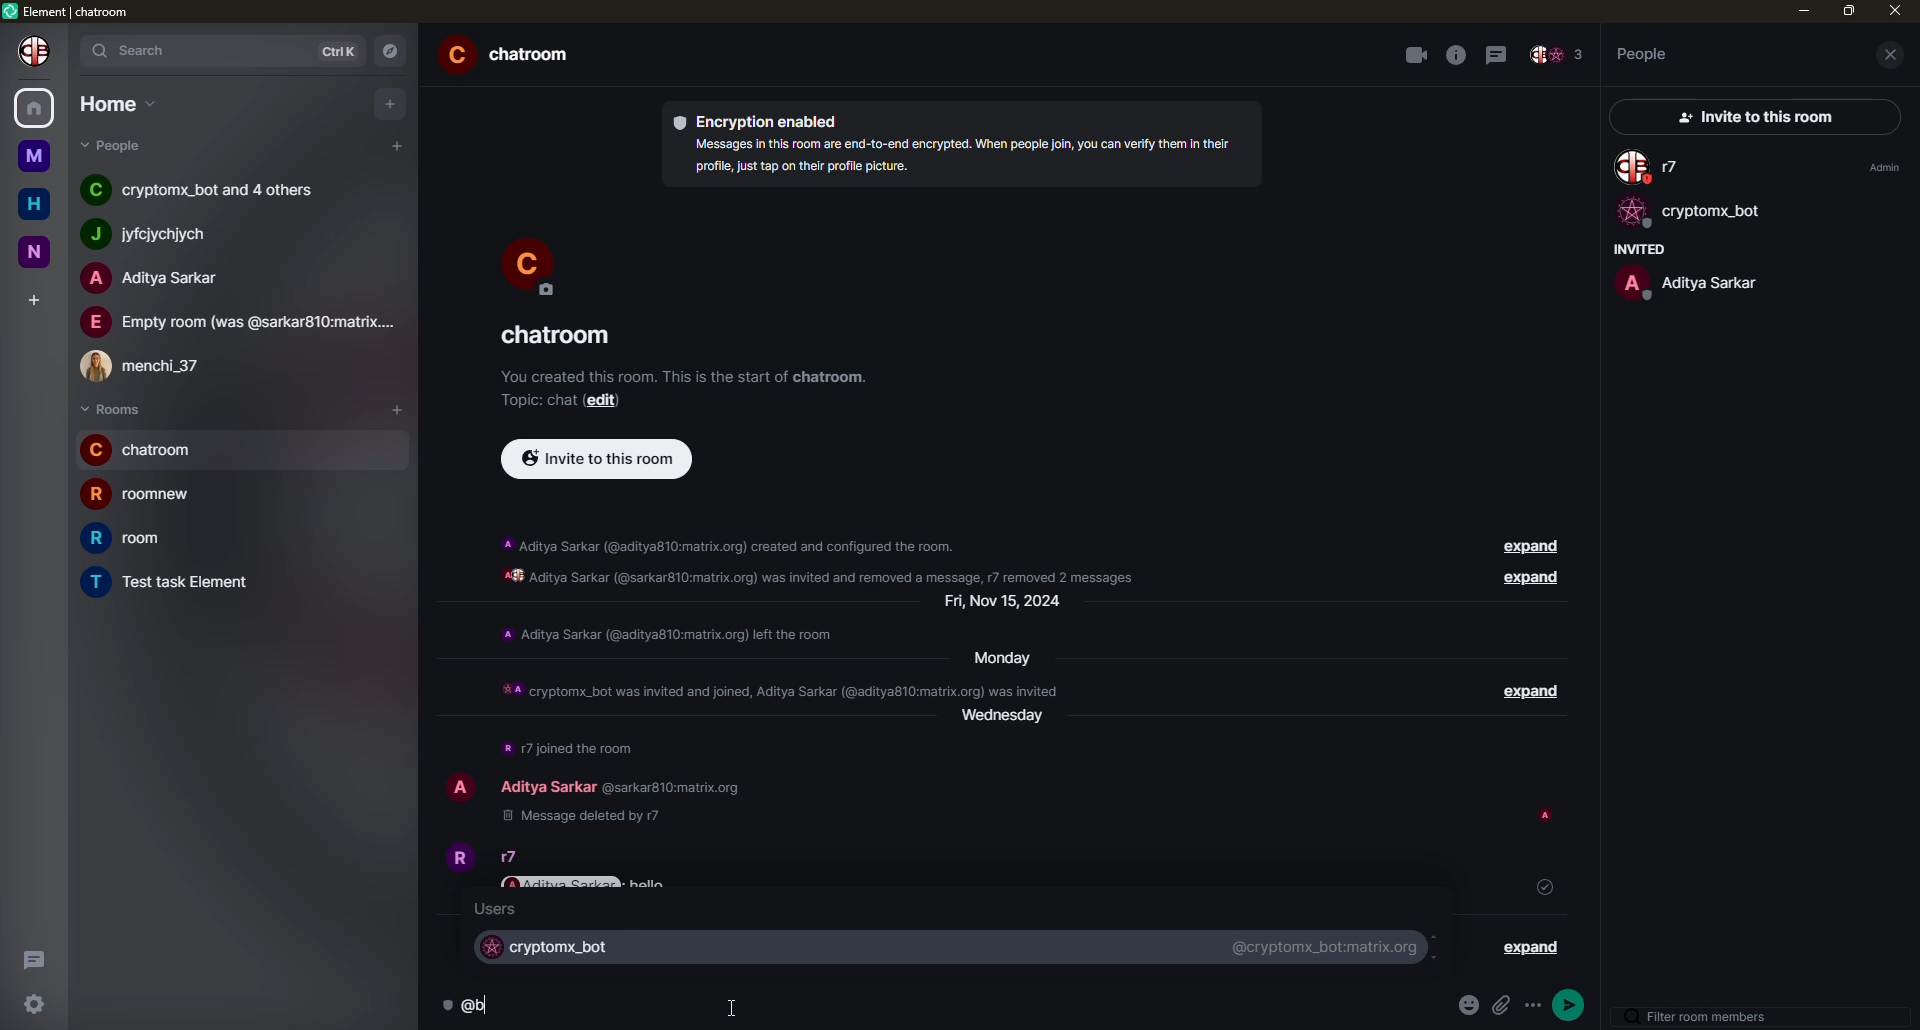 This screenshot has height=1030, width=1920. I want to click on bot, so click(1689, 214).